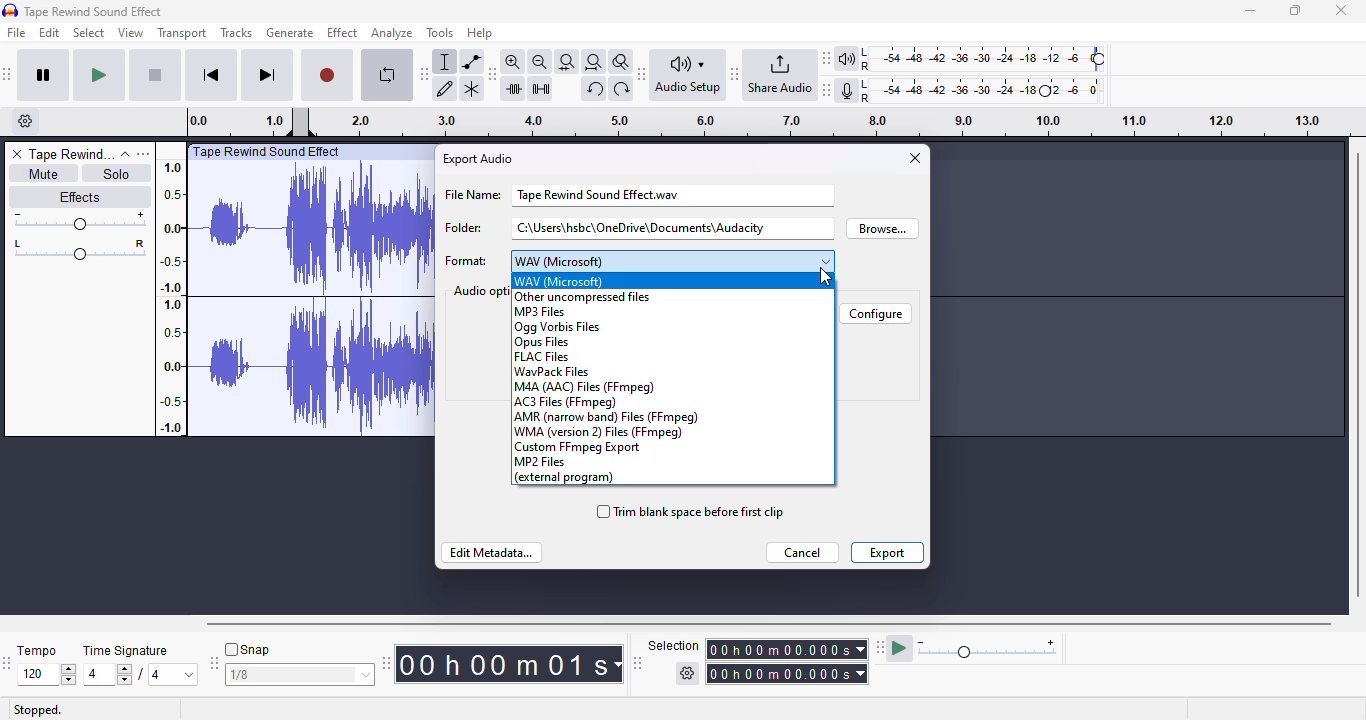  What do you see at coordinates (1249, 11) in the screenshot?
I see `minimize` at bounding box center [1249, 11].